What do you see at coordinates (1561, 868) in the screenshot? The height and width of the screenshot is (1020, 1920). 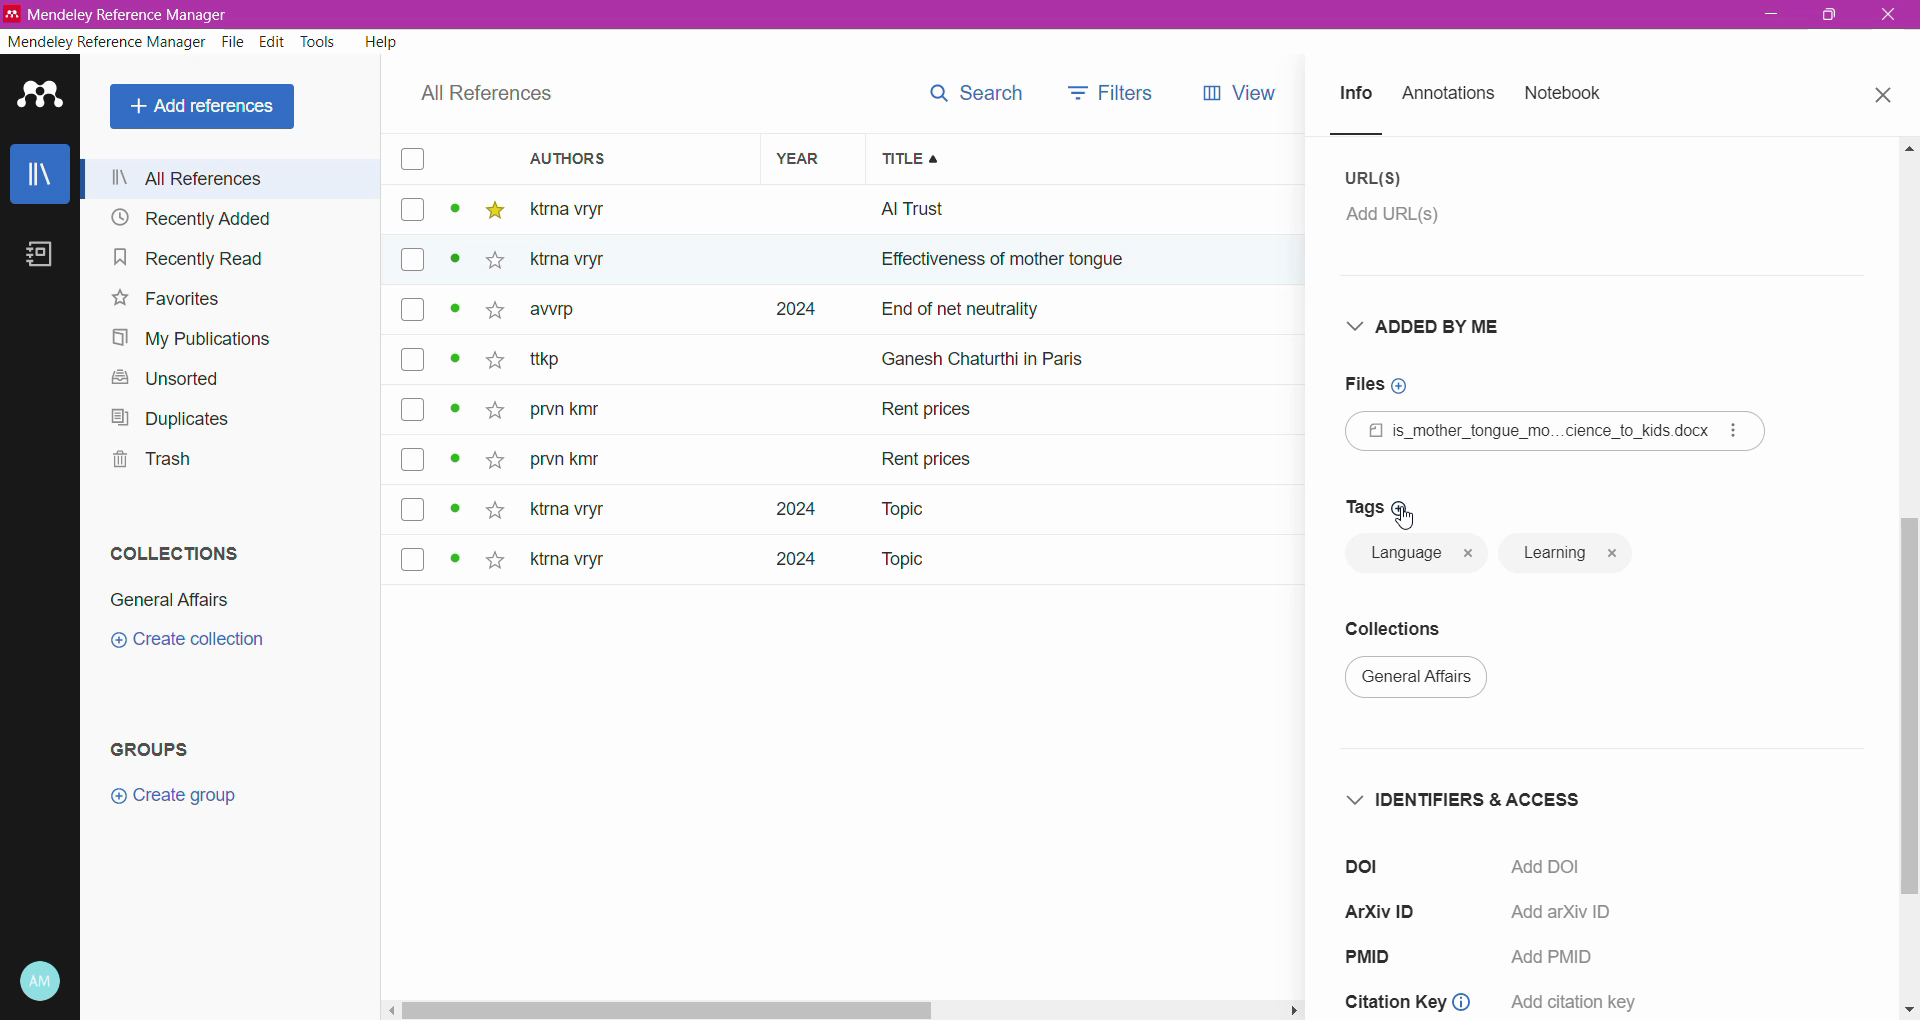 I see `Click to Add DOI` at bounding box center [1561, 868].